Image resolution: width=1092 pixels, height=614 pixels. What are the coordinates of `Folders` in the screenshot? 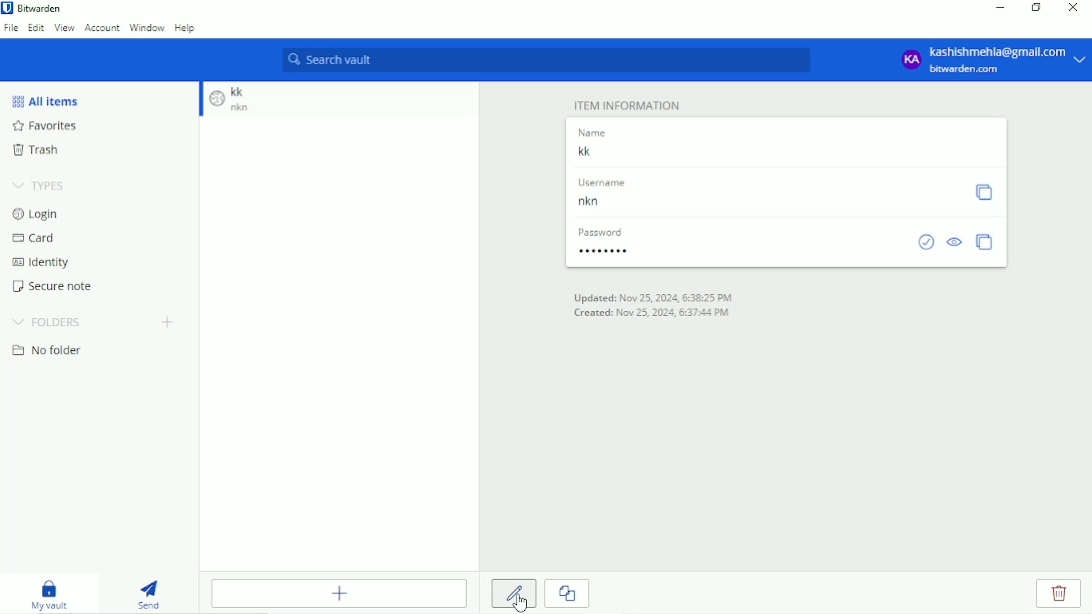 It's located at (46, 322).